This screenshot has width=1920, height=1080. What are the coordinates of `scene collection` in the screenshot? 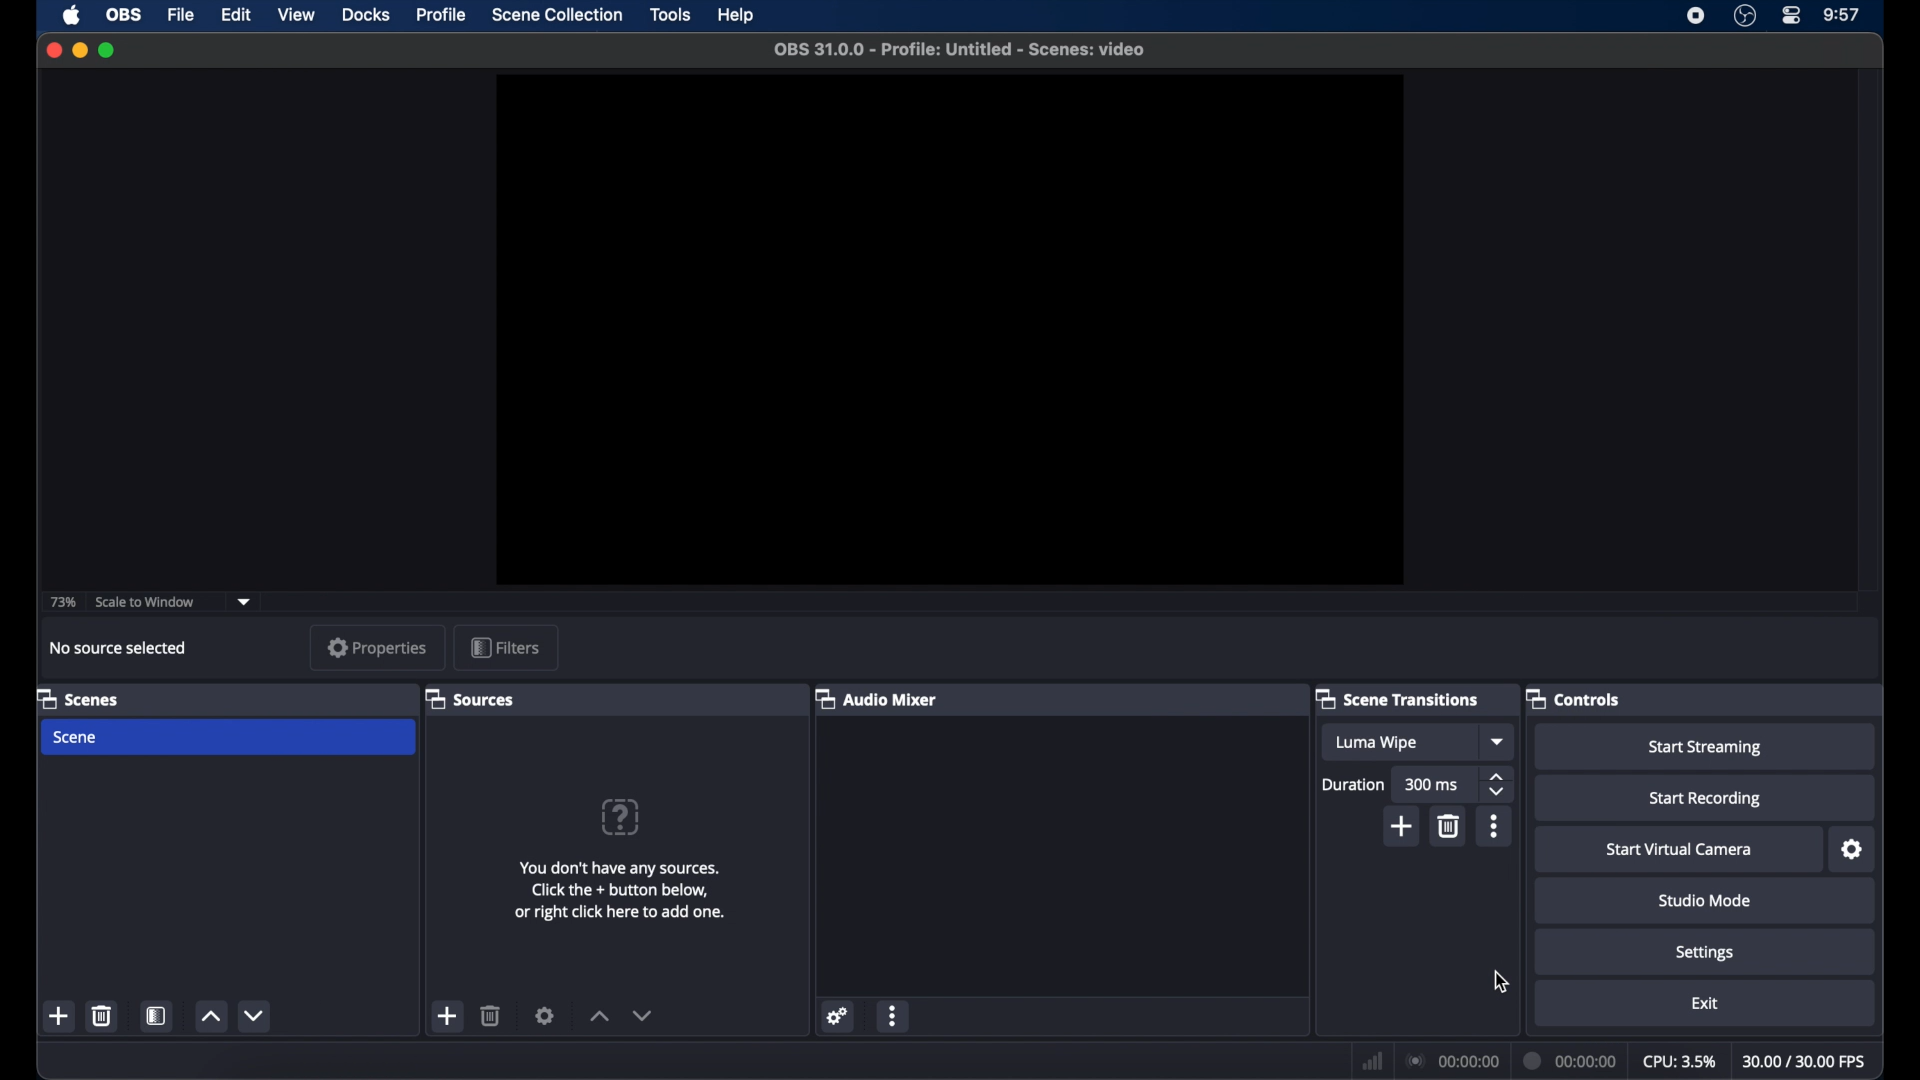 It's located at (559, 15).